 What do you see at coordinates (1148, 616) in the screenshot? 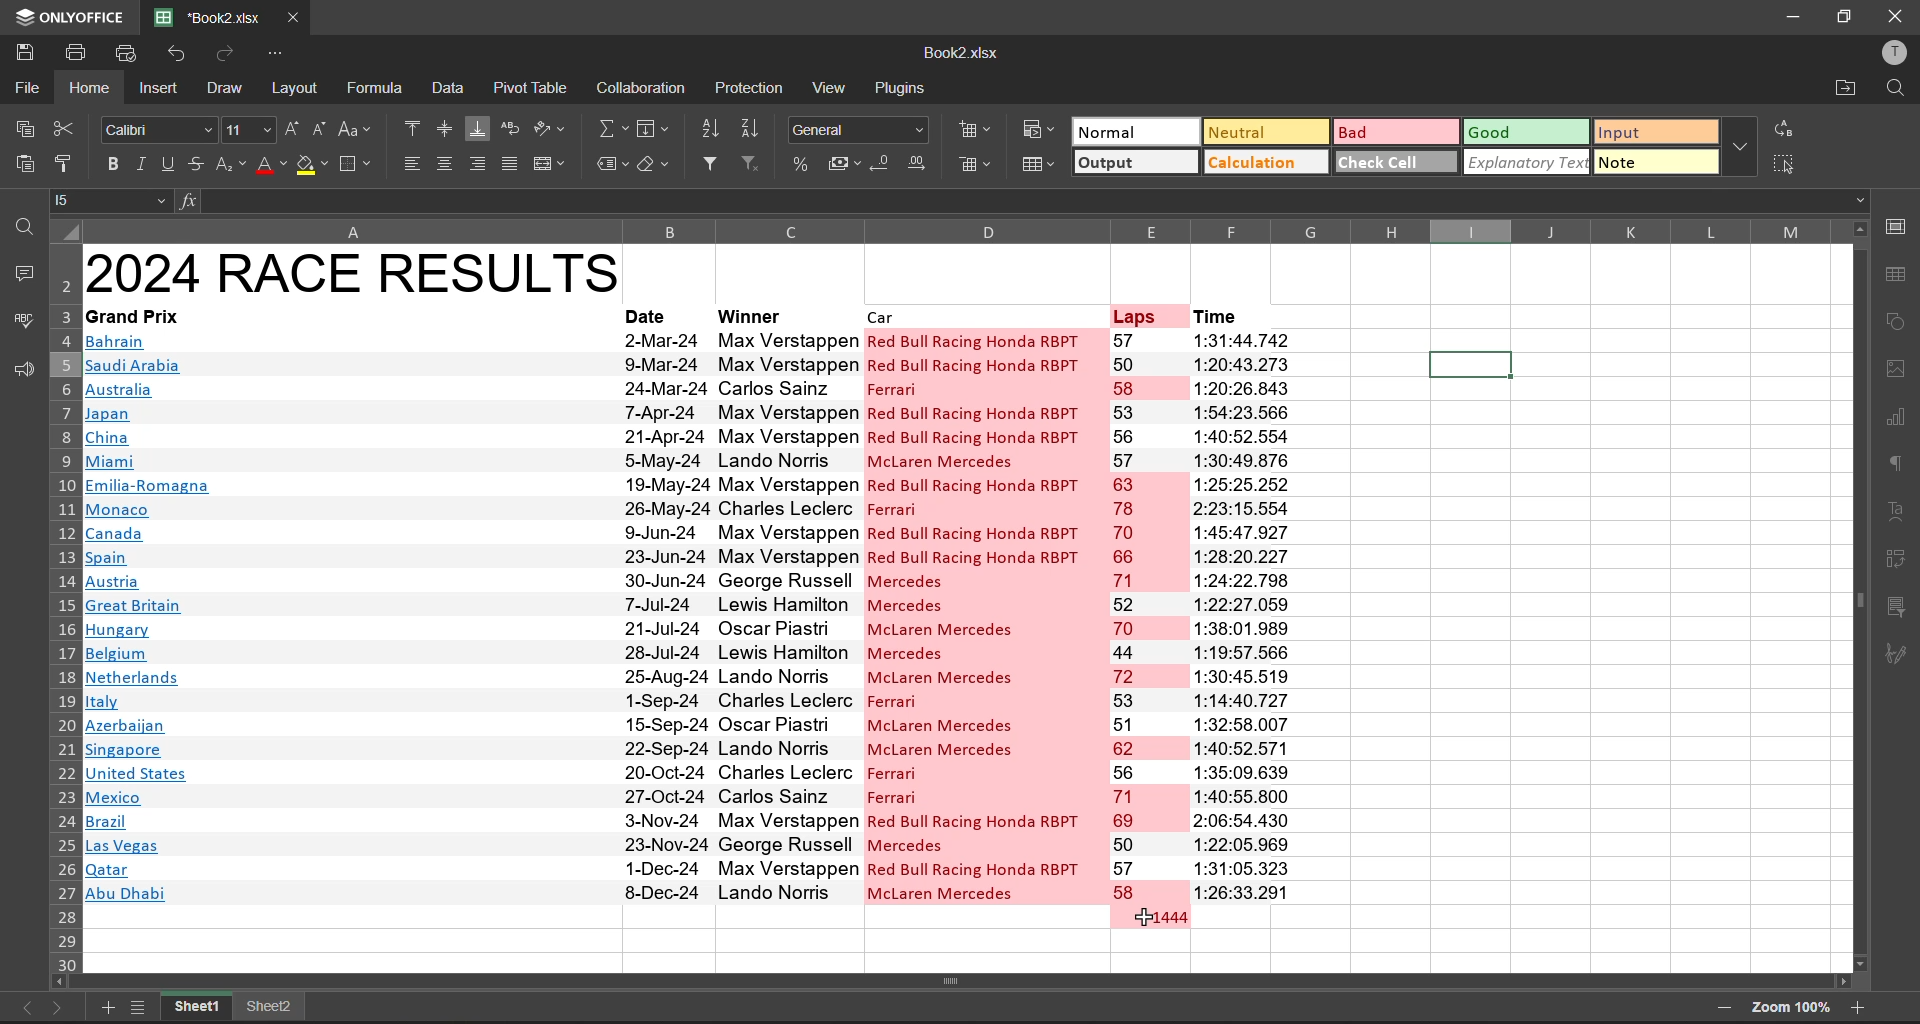
I see `laps` at bounding box center [1148, 616].